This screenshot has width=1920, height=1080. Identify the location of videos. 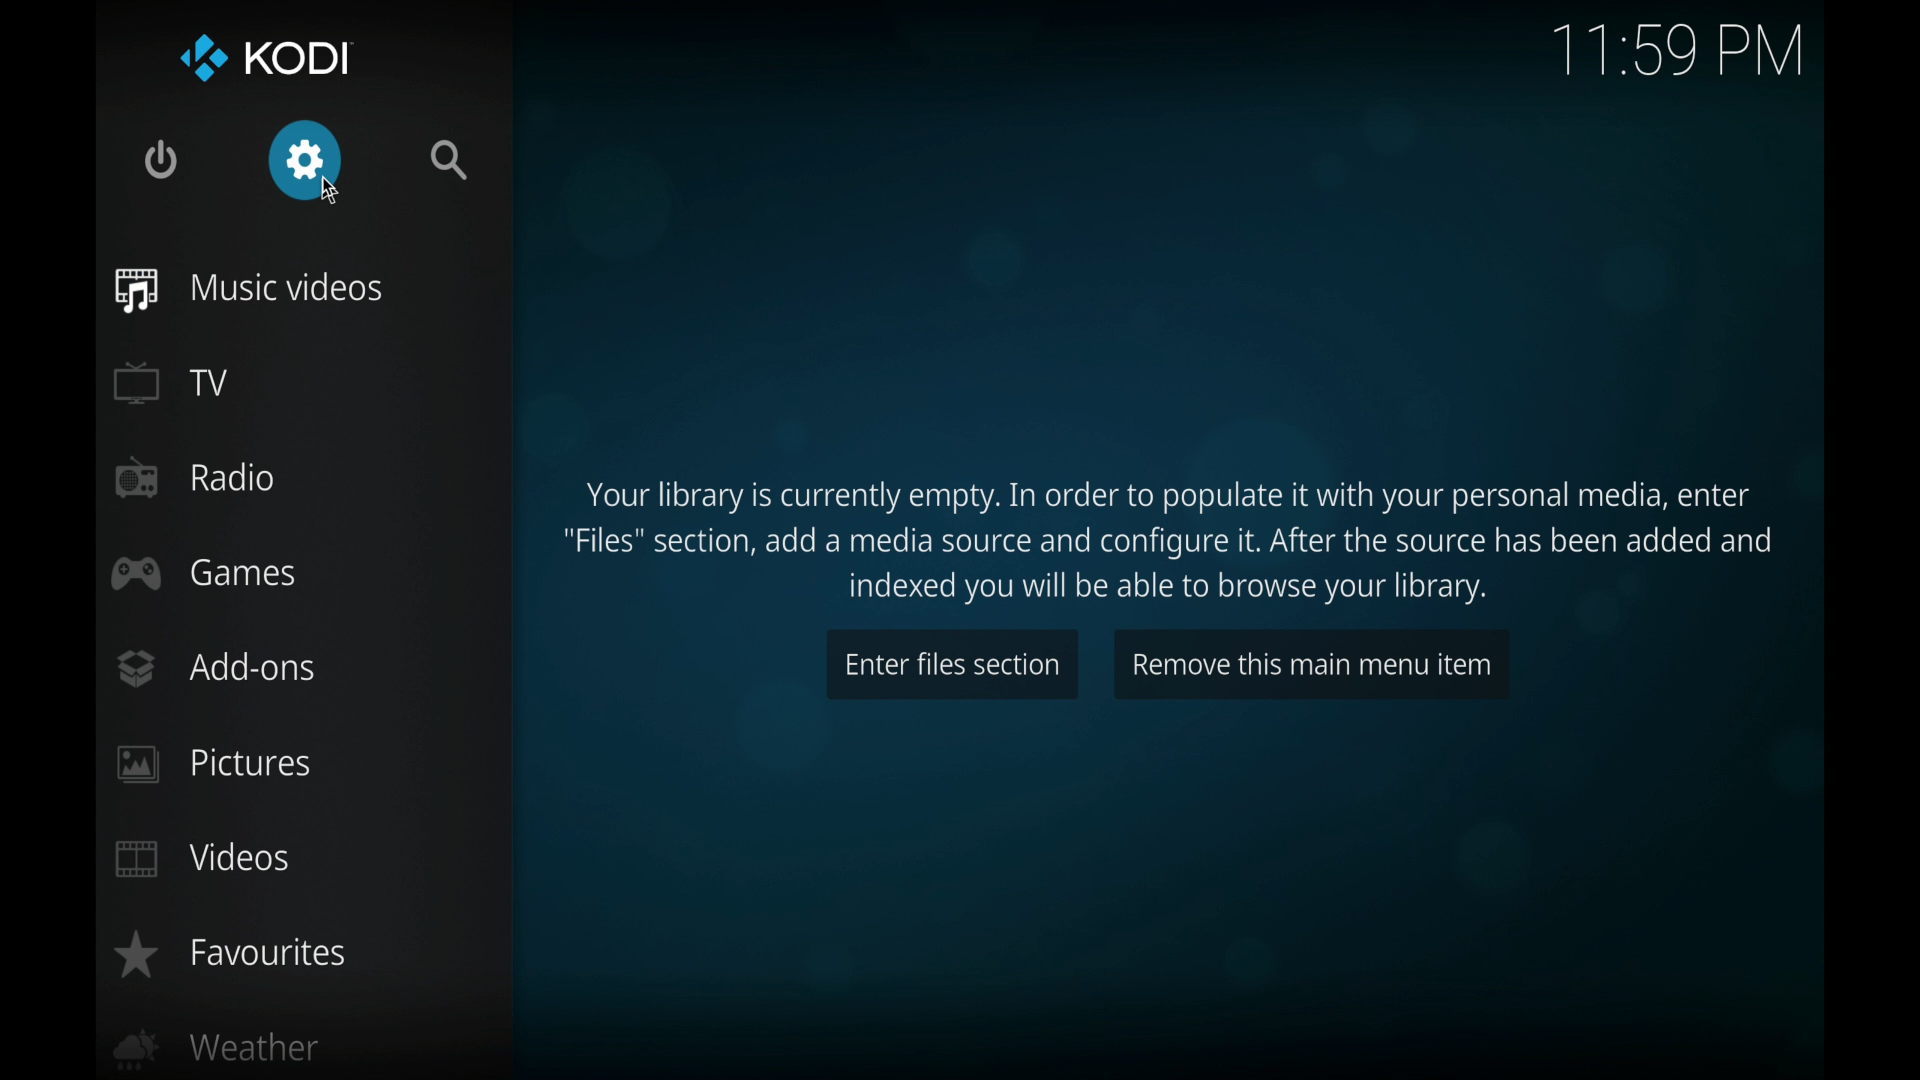
(206, 859).